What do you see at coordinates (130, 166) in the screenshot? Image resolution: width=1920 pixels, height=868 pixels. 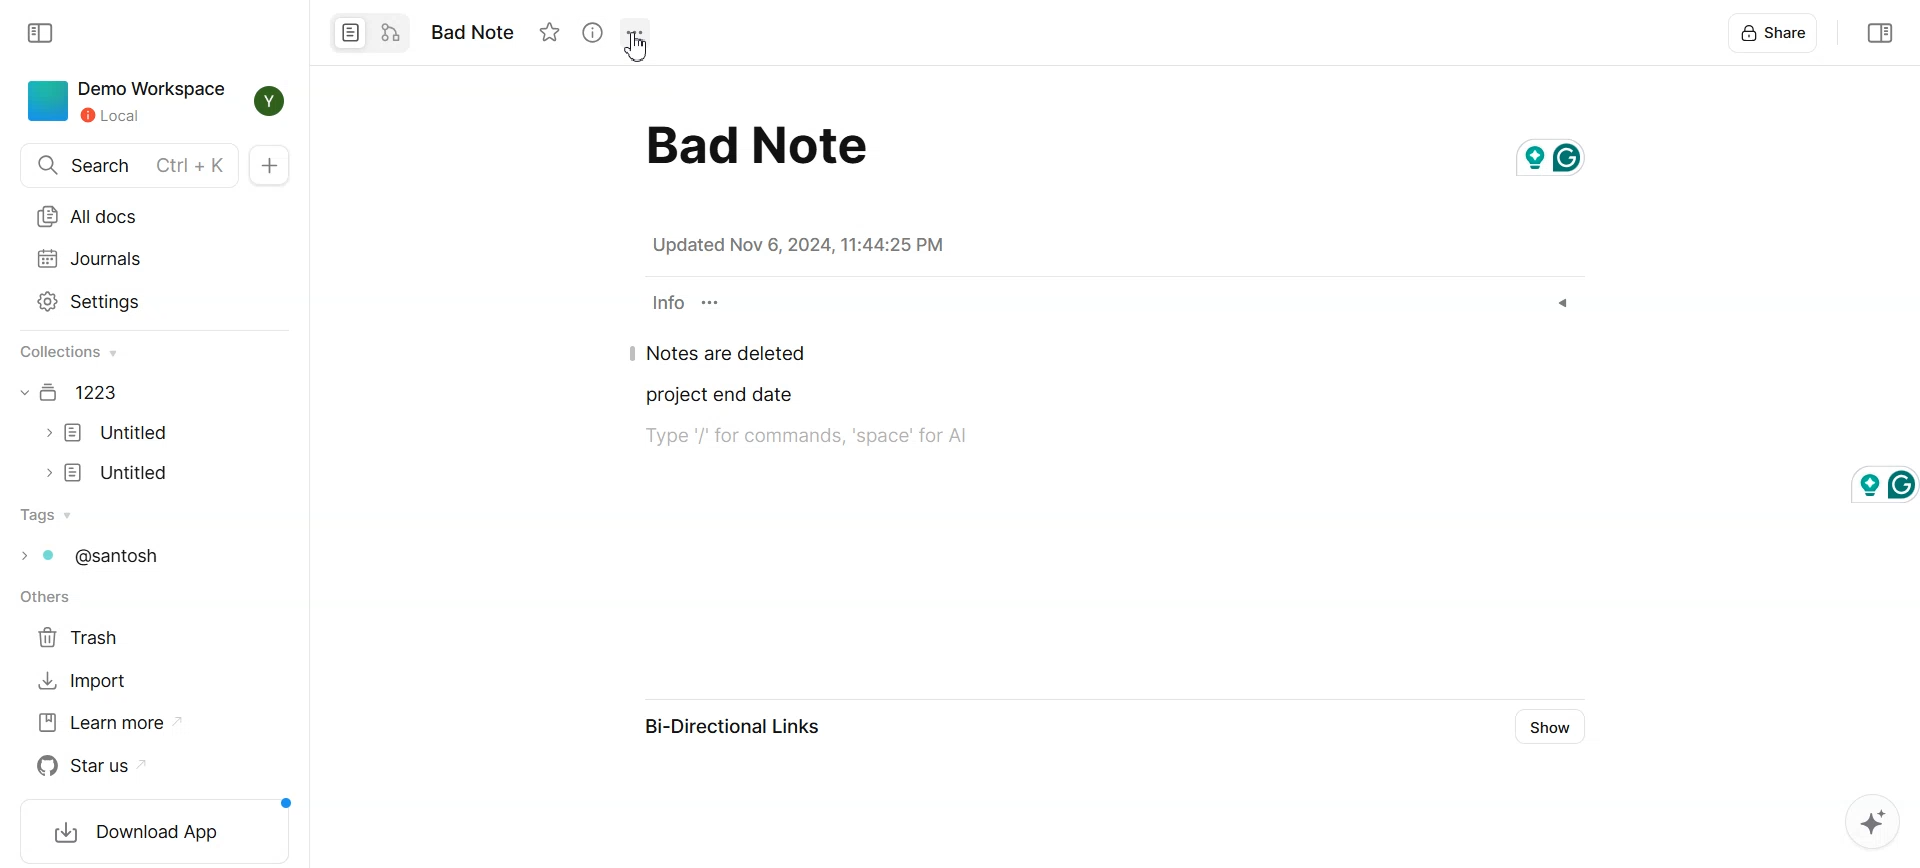 I see `Search doc` at bounding box center [130, 166].